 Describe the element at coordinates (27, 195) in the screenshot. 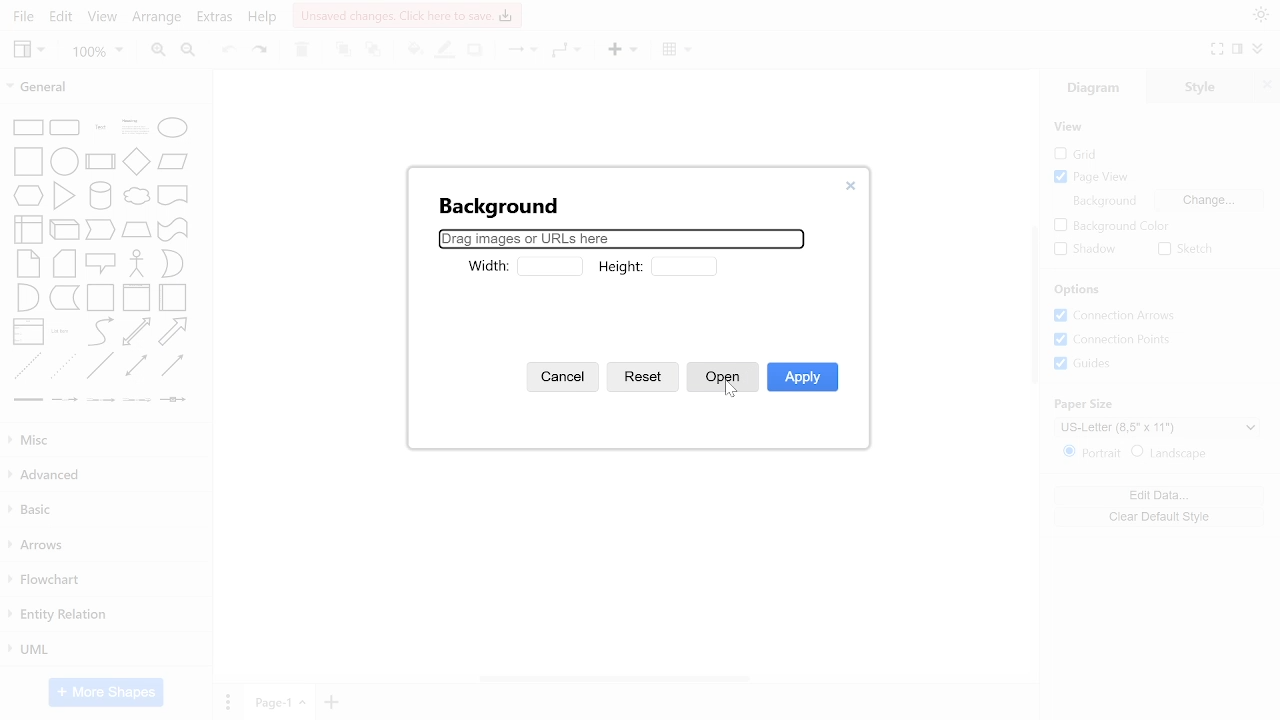

I see `general shapes` at that location.